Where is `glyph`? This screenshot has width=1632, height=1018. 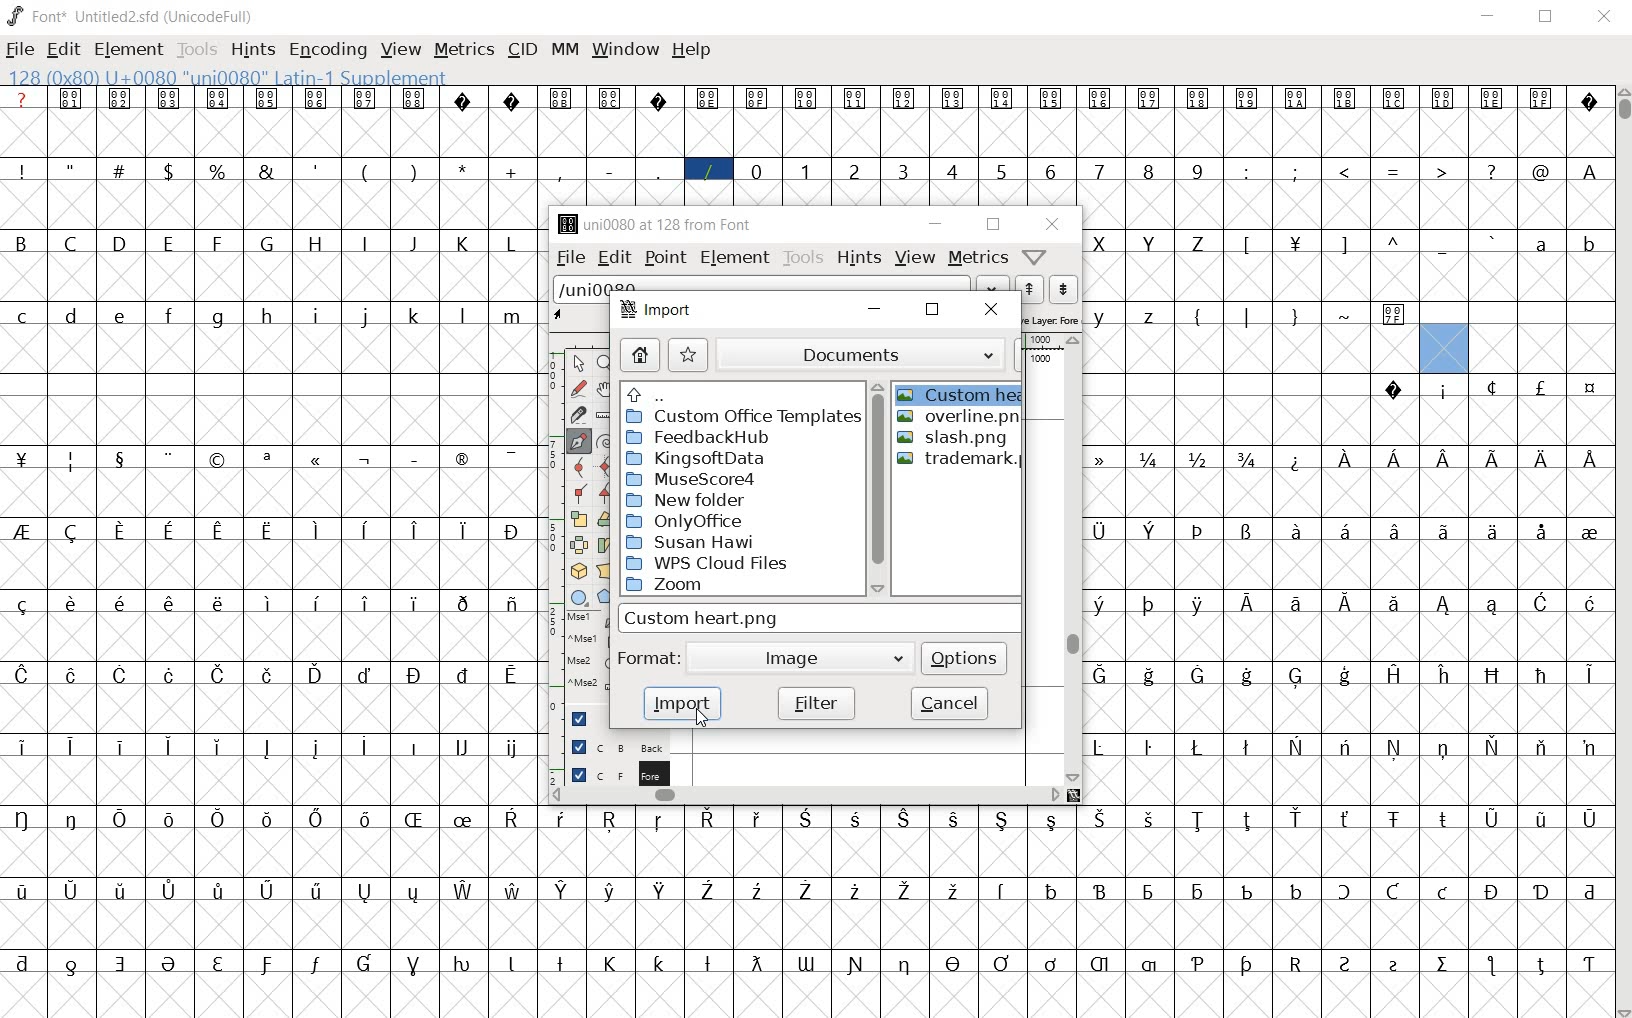 glyph is located at coordinates (1198, 964).